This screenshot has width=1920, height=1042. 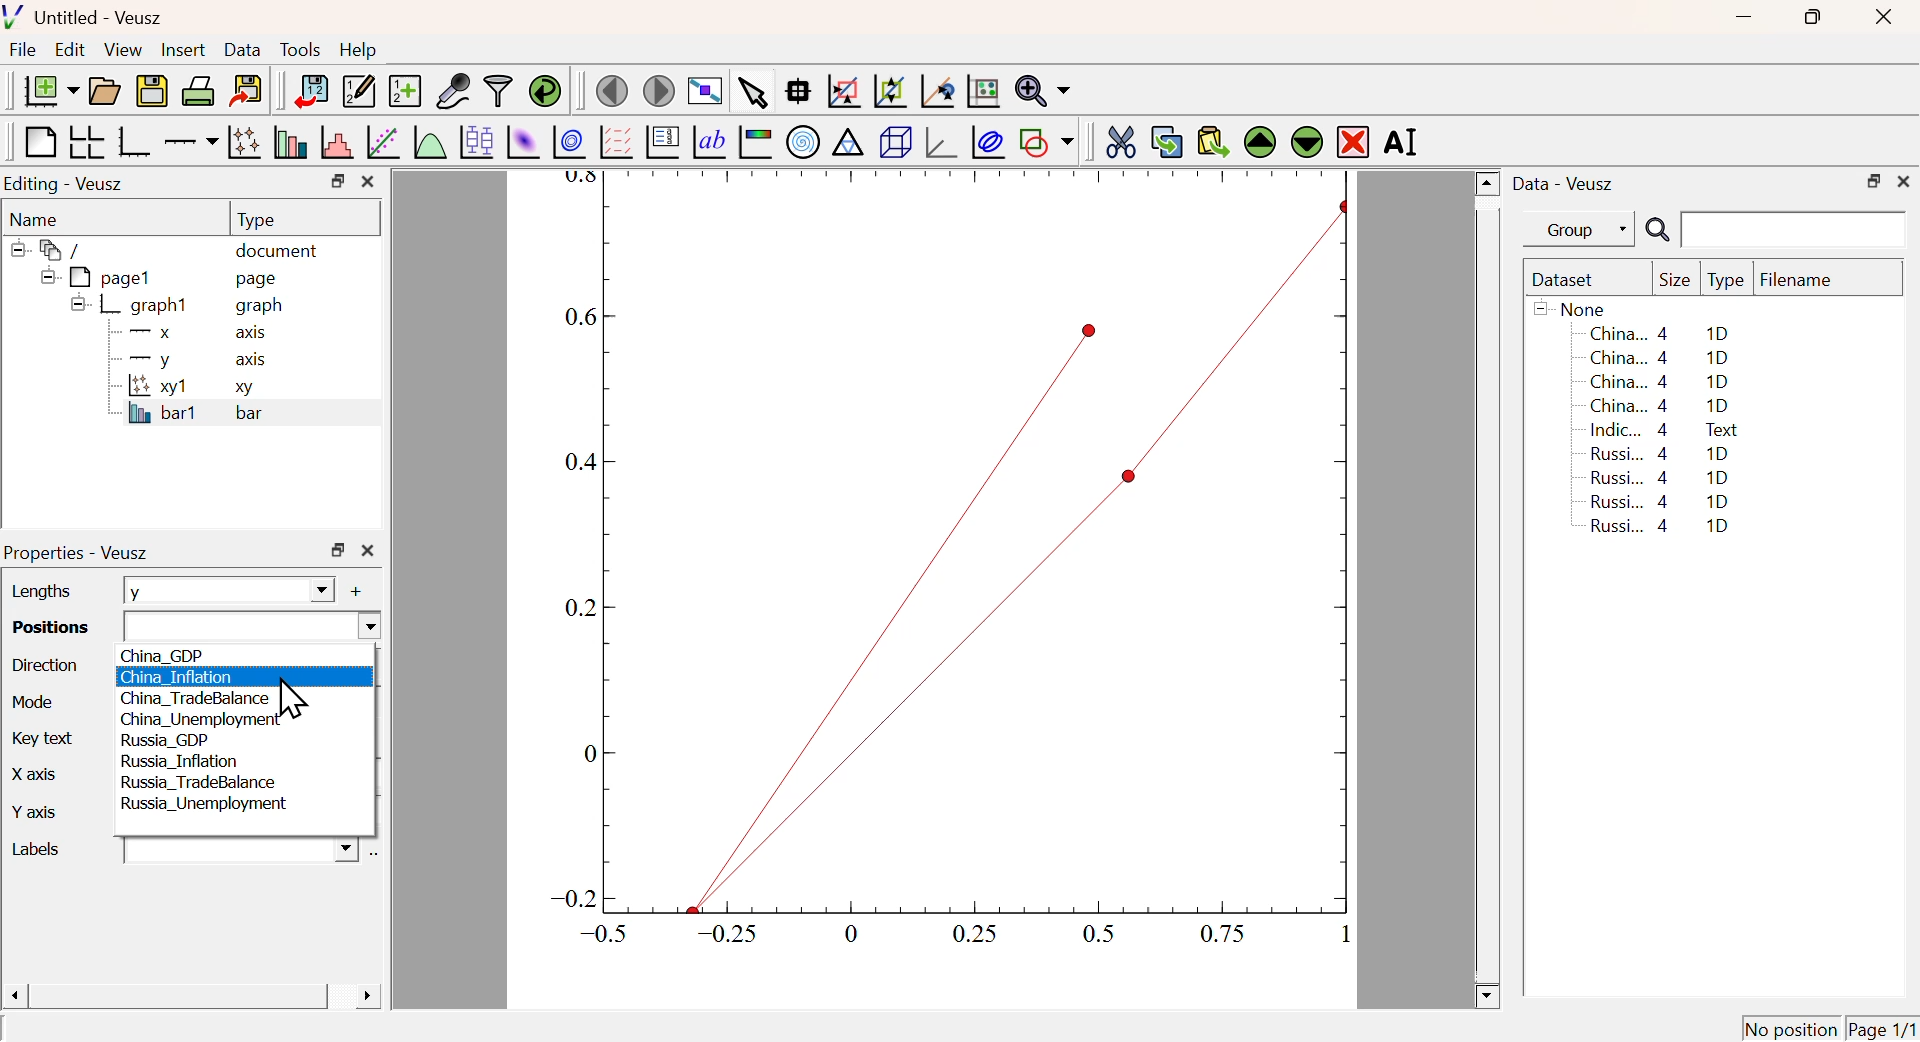 What do you see at coordinates (1046, 141) in the screenshot?
I see `Add a shape` at bounding box center [1046, 141].